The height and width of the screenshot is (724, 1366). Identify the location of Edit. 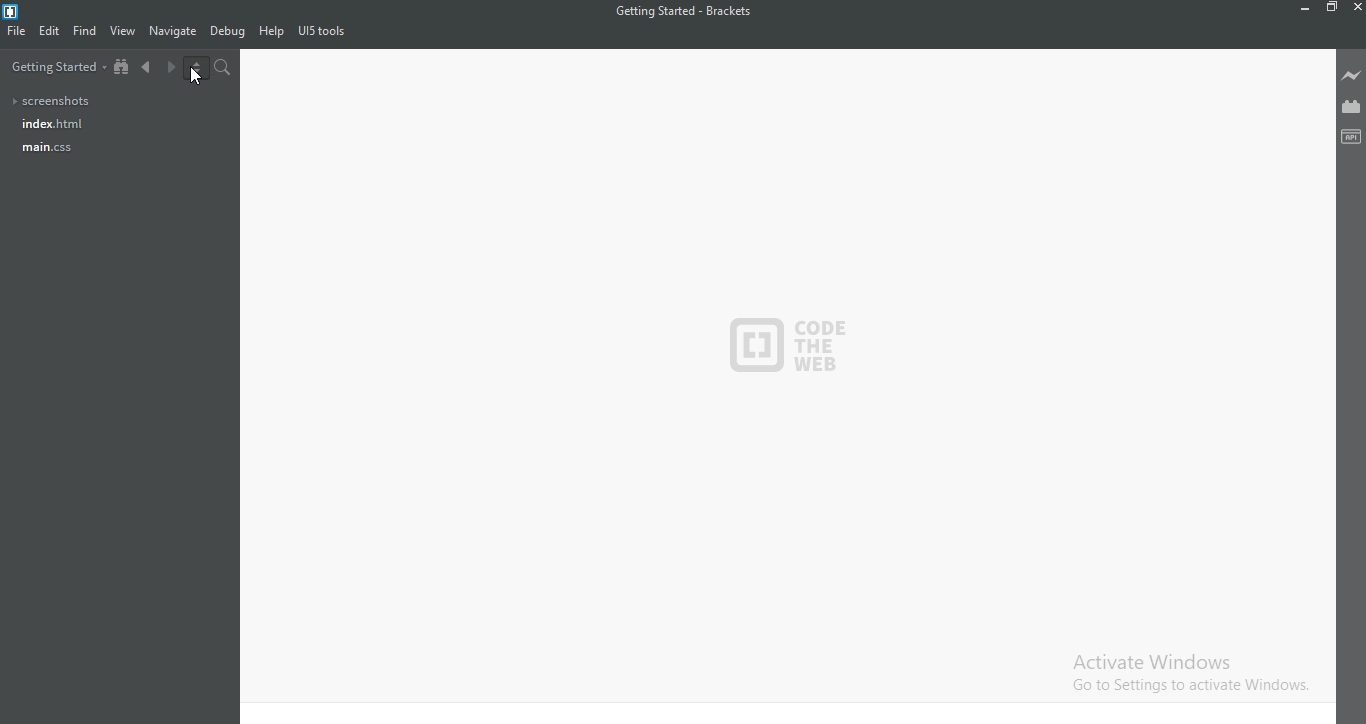
(50, 33).